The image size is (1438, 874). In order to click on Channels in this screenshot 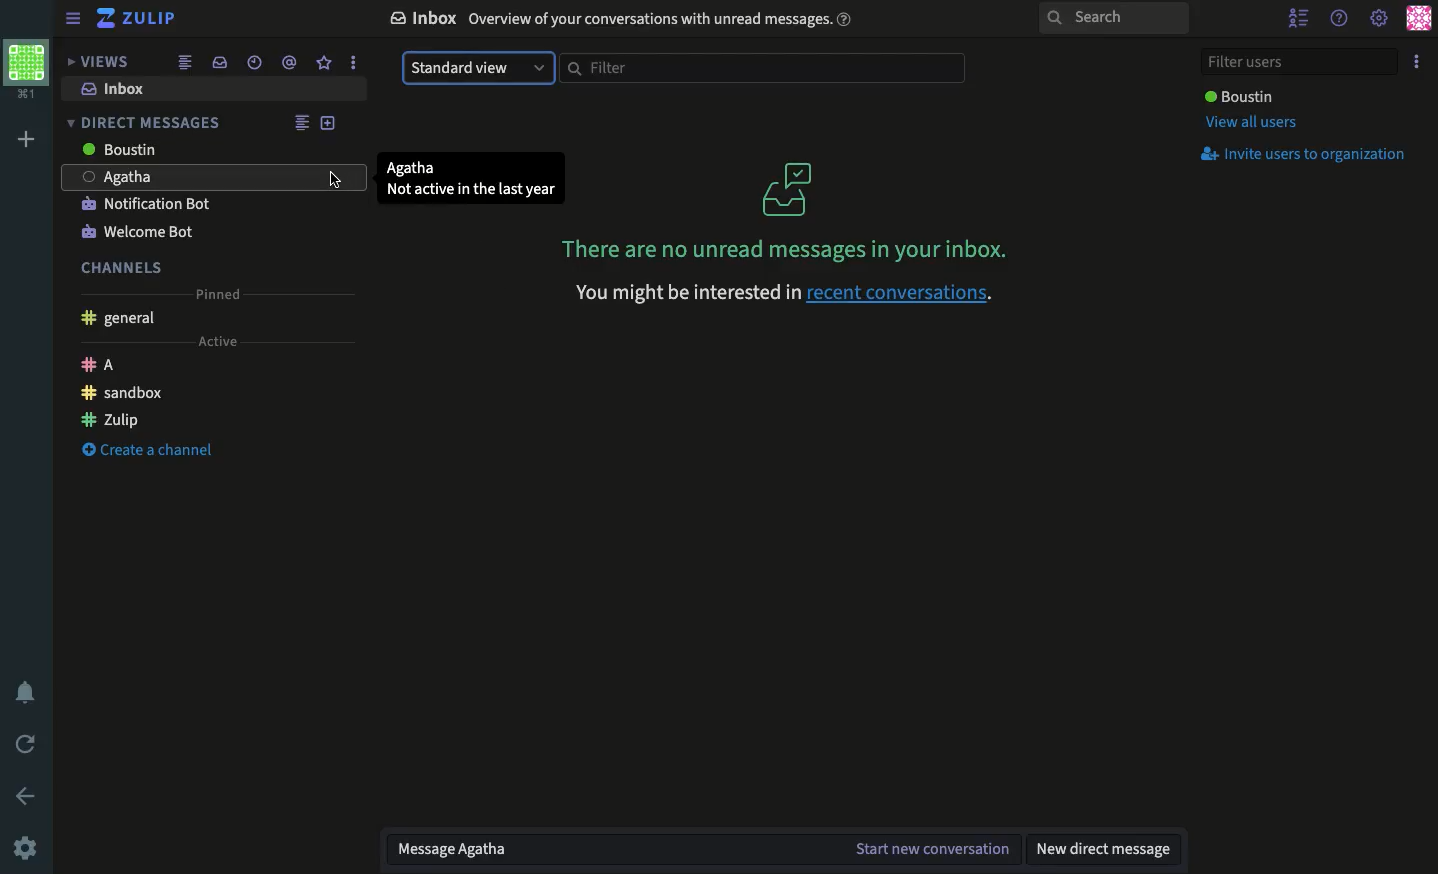, I will do `click(129, 268)`.